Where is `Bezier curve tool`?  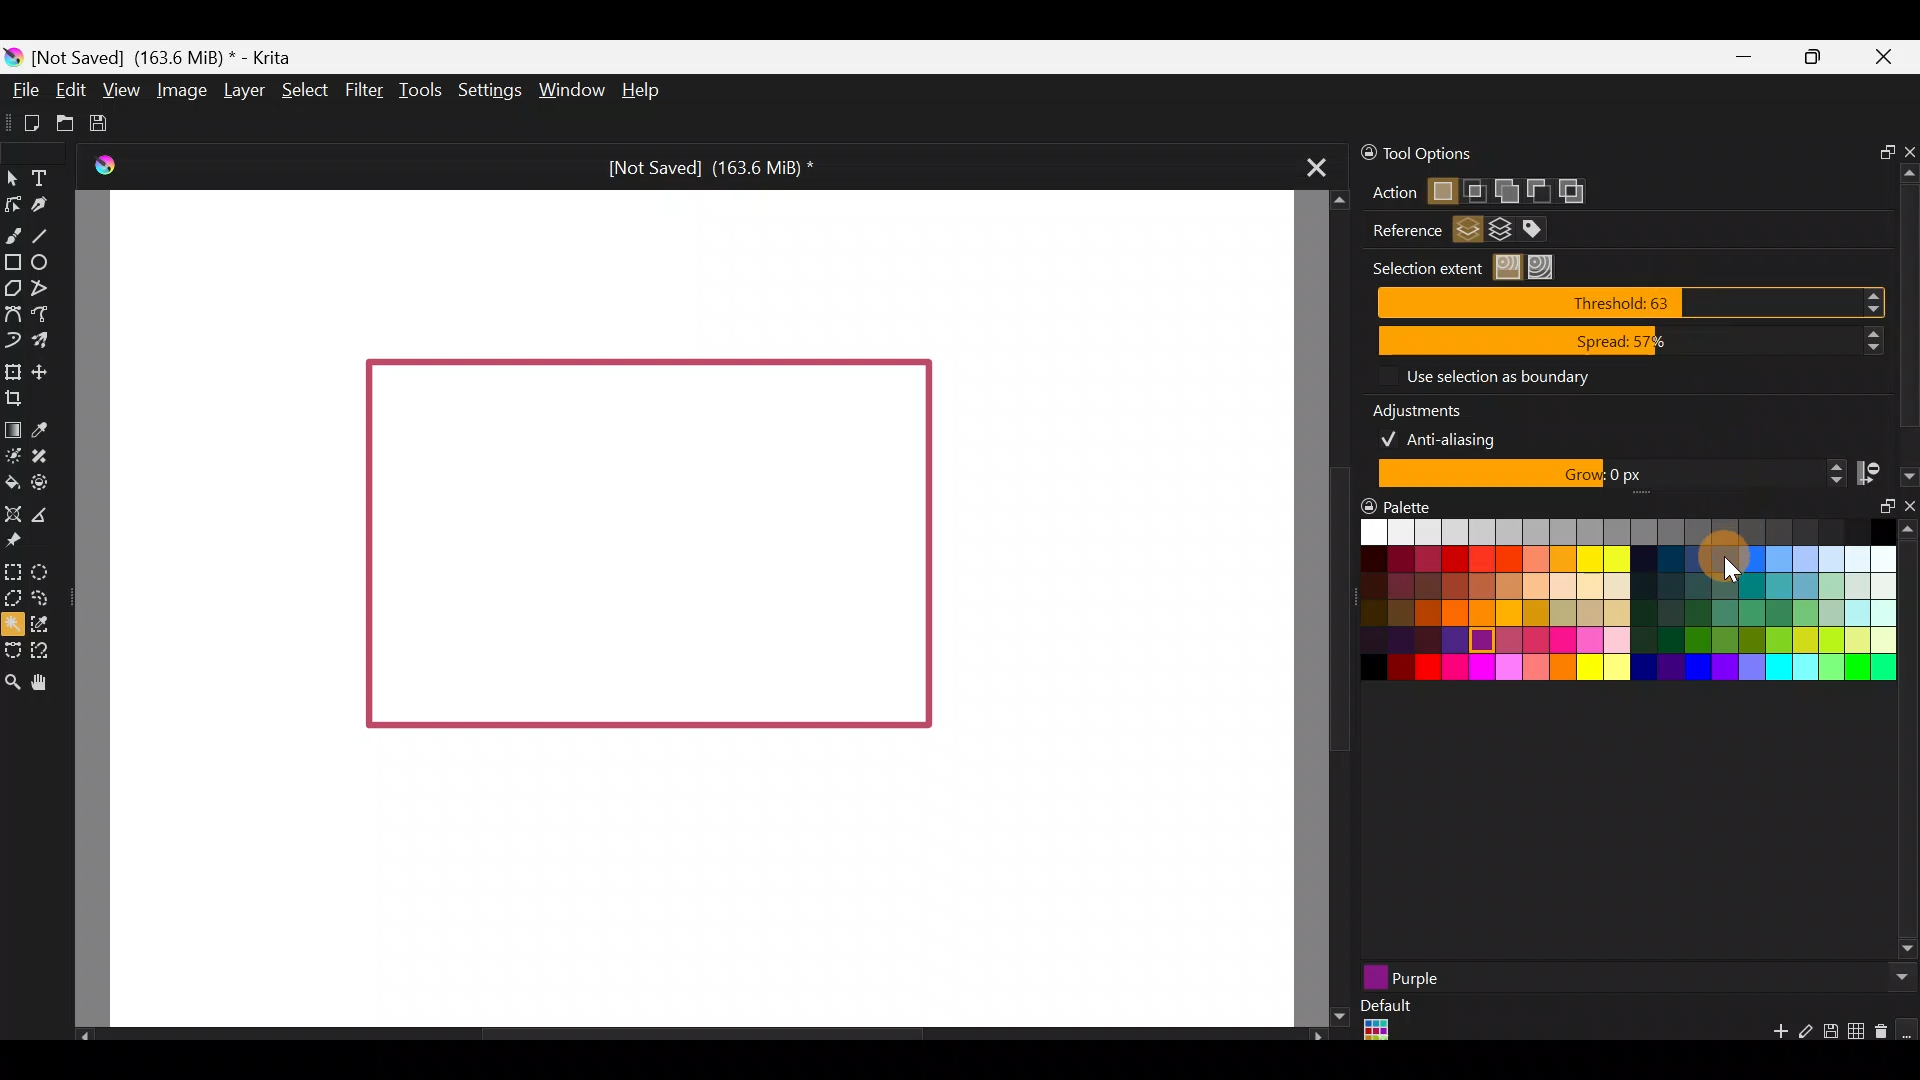
Bezier curve tool is located at coordinates (12, 311).